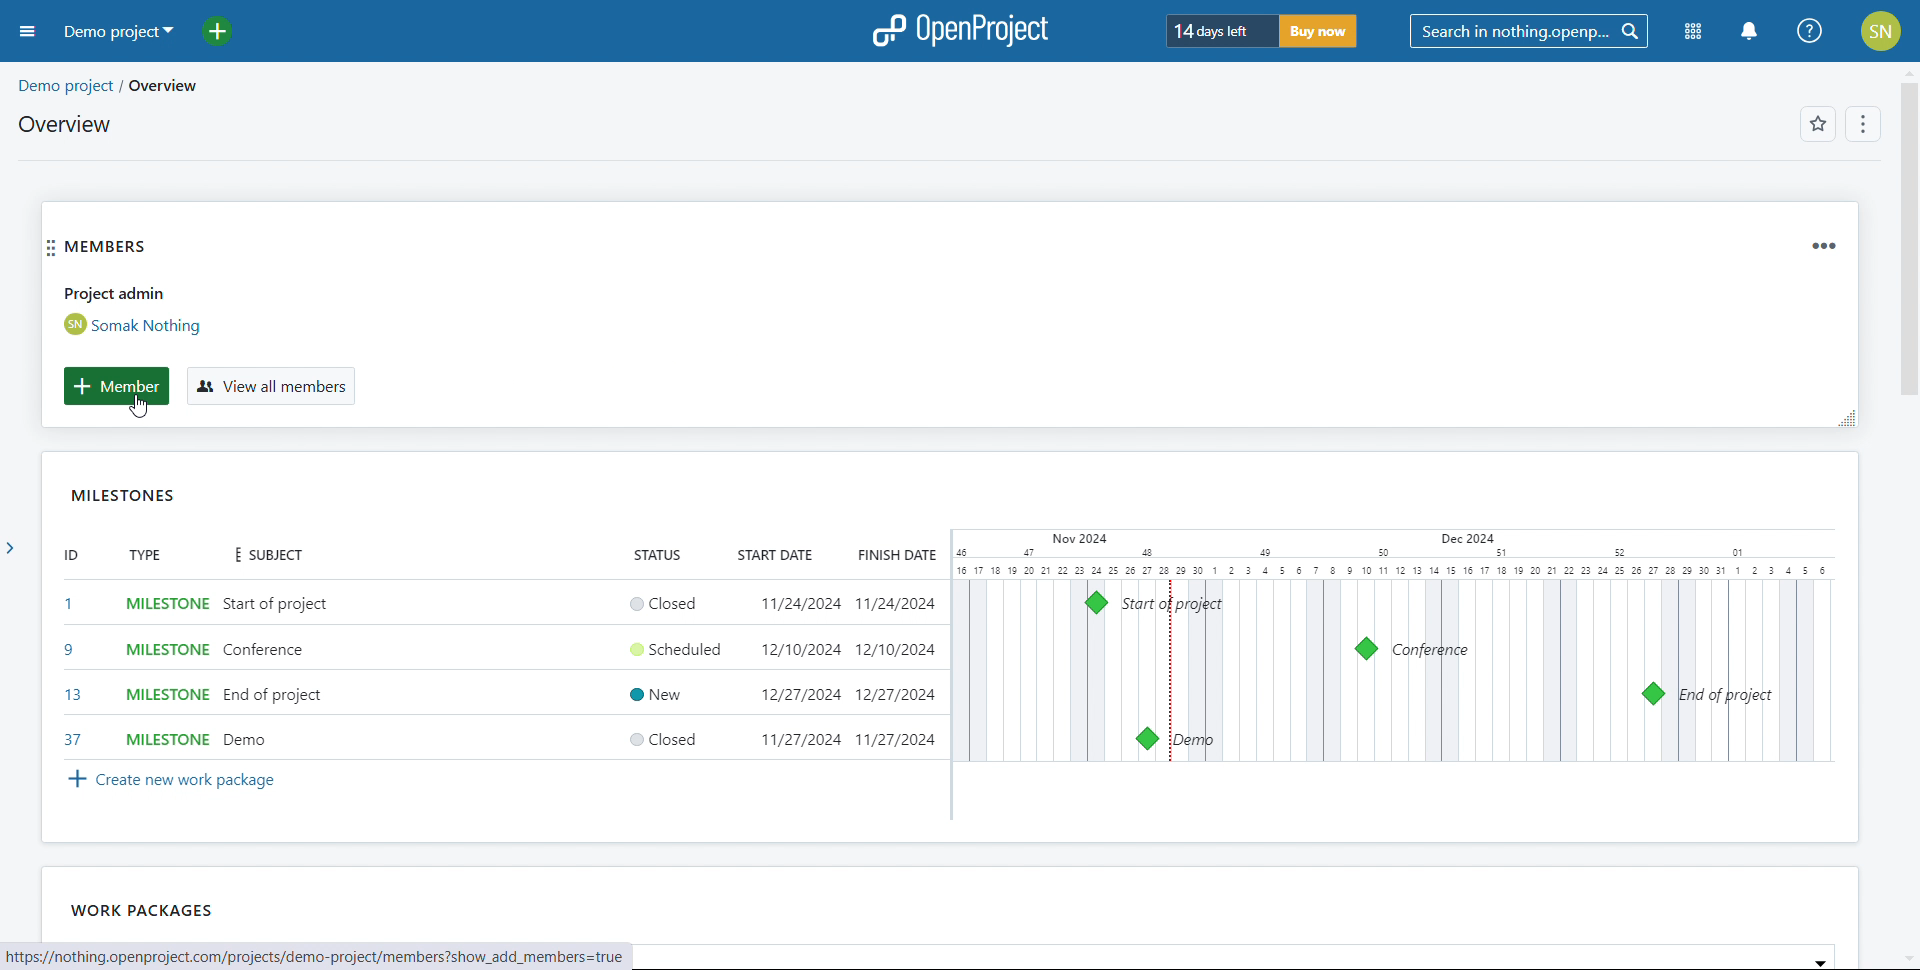 Image resolution: width=1920 pixels, height=970 pixels. Describe the element at coordinates (1529, 31) in the screenshot. I see `search` at that location.